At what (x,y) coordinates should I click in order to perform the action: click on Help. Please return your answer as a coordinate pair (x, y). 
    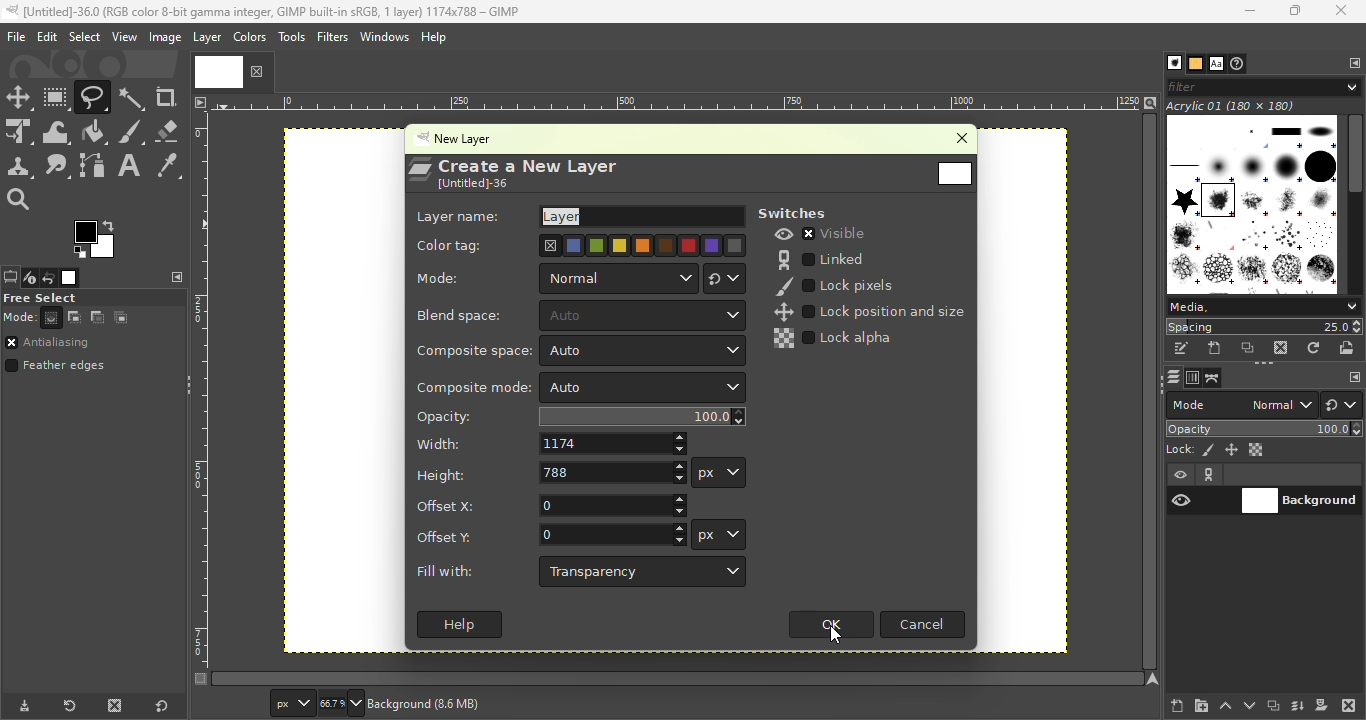
    Looking at the image, I should click on (460, 625).